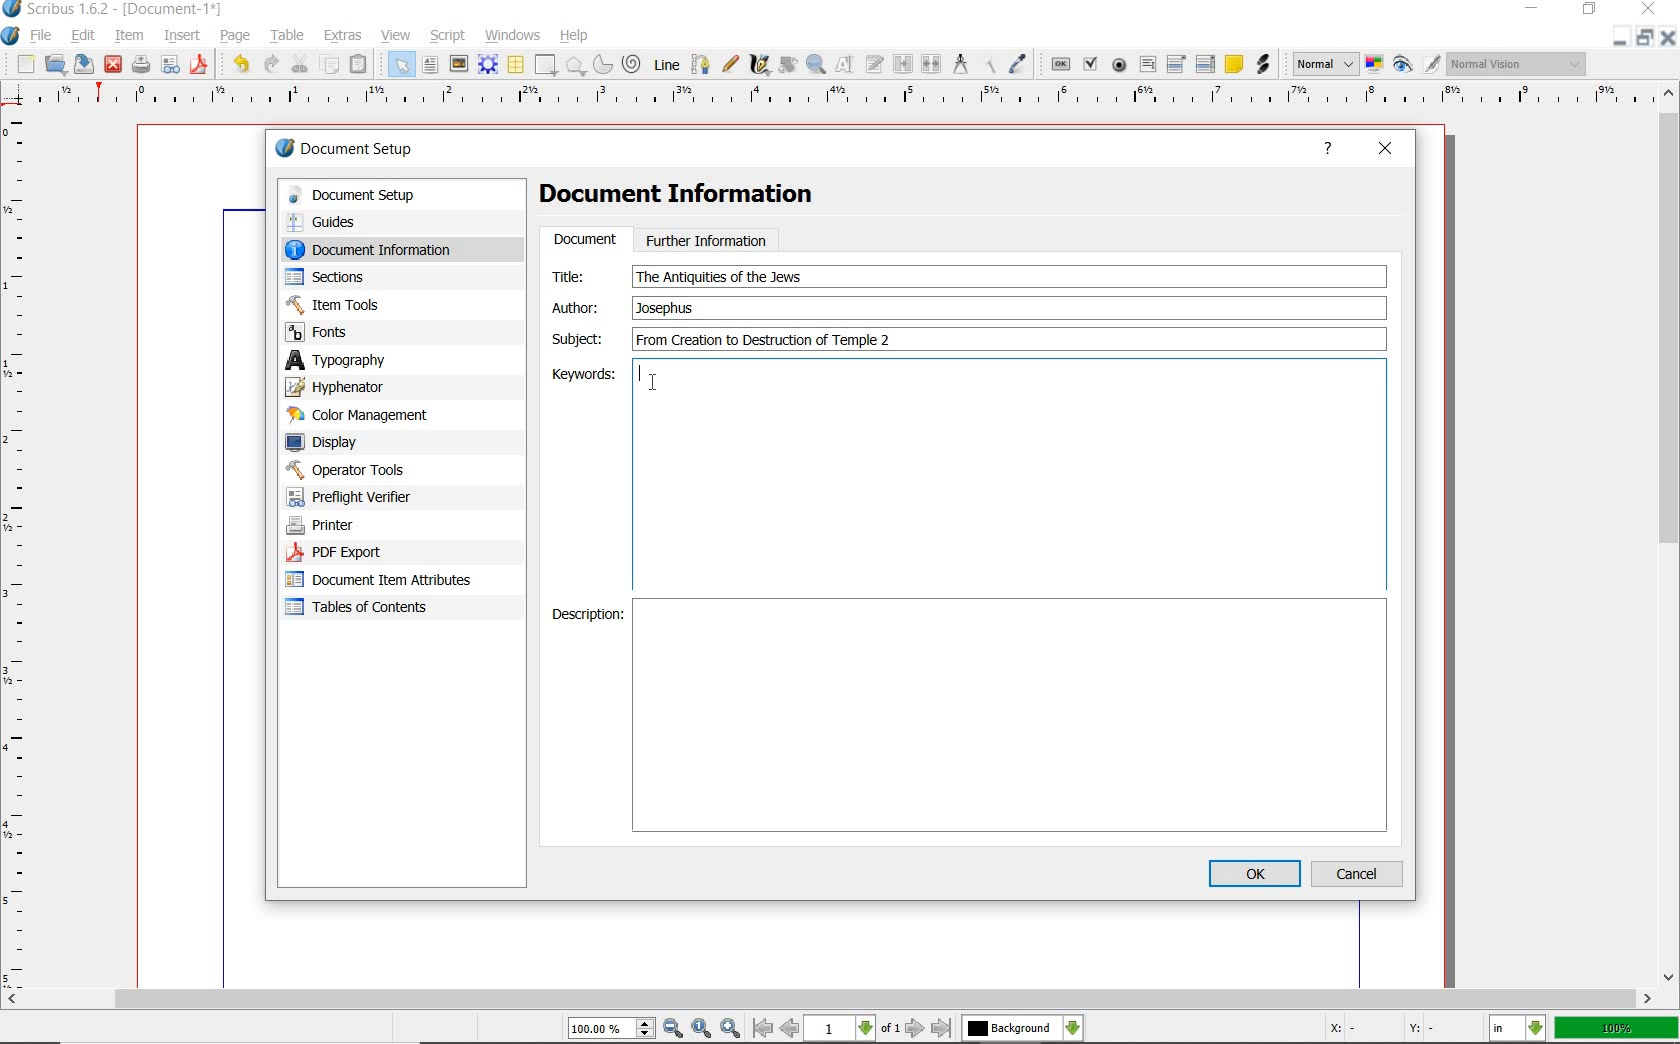 The height and width of the screenshot is (1044, 1680). I want to click on insert, so click(182, 35).